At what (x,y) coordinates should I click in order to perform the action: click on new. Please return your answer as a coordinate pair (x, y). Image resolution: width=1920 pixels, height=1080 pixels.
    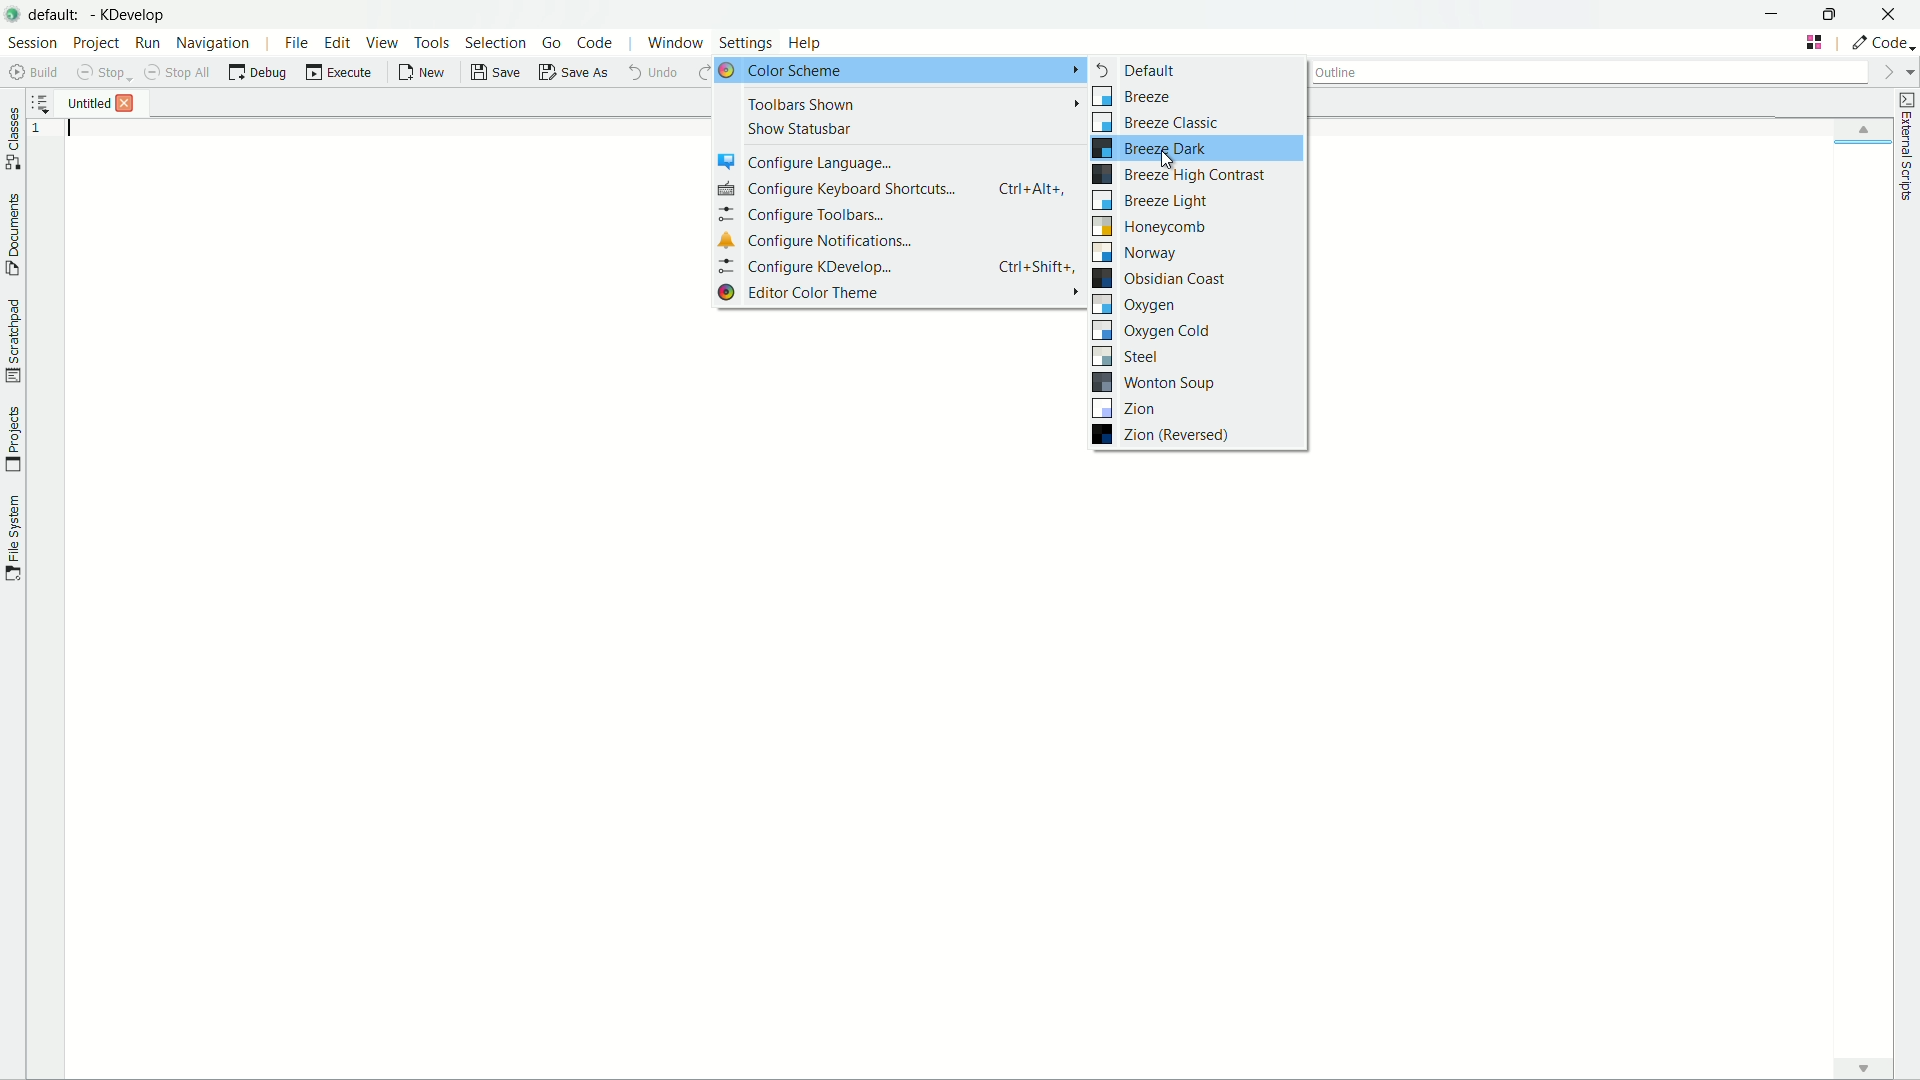
    Looking at the image, I should click on (425, 73).